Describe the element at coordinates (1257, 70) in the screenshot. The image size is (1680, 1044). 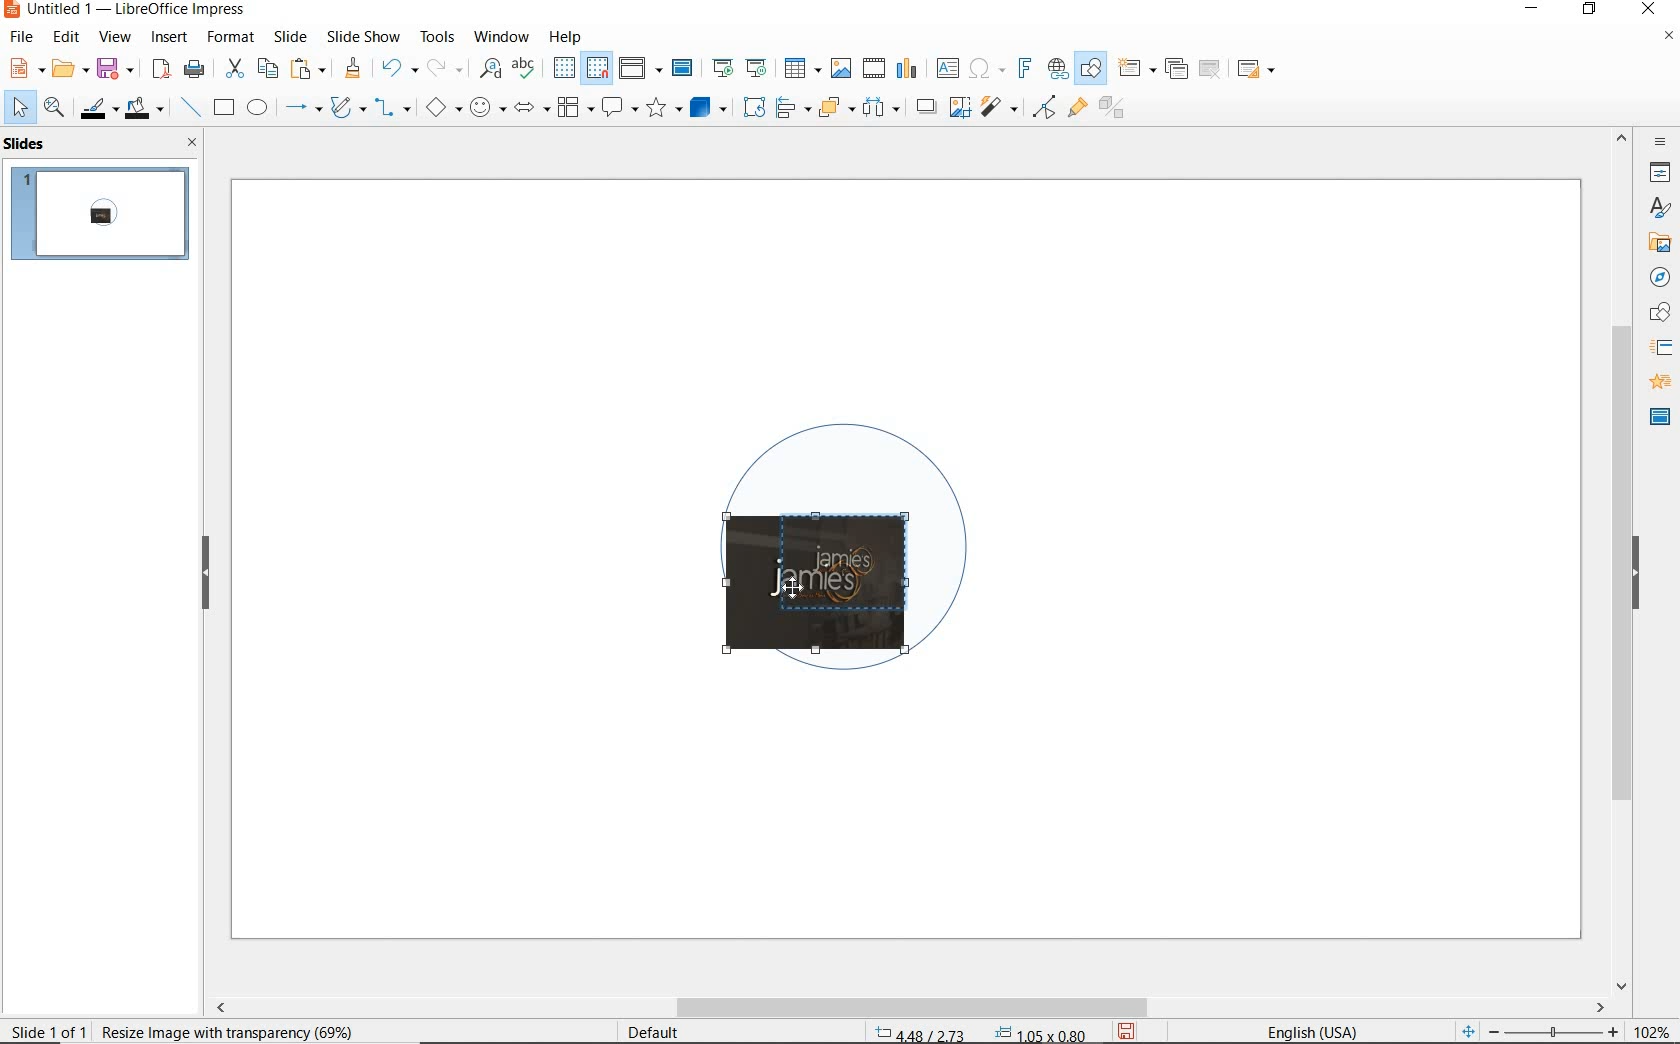
I see `slide layout` at that location.